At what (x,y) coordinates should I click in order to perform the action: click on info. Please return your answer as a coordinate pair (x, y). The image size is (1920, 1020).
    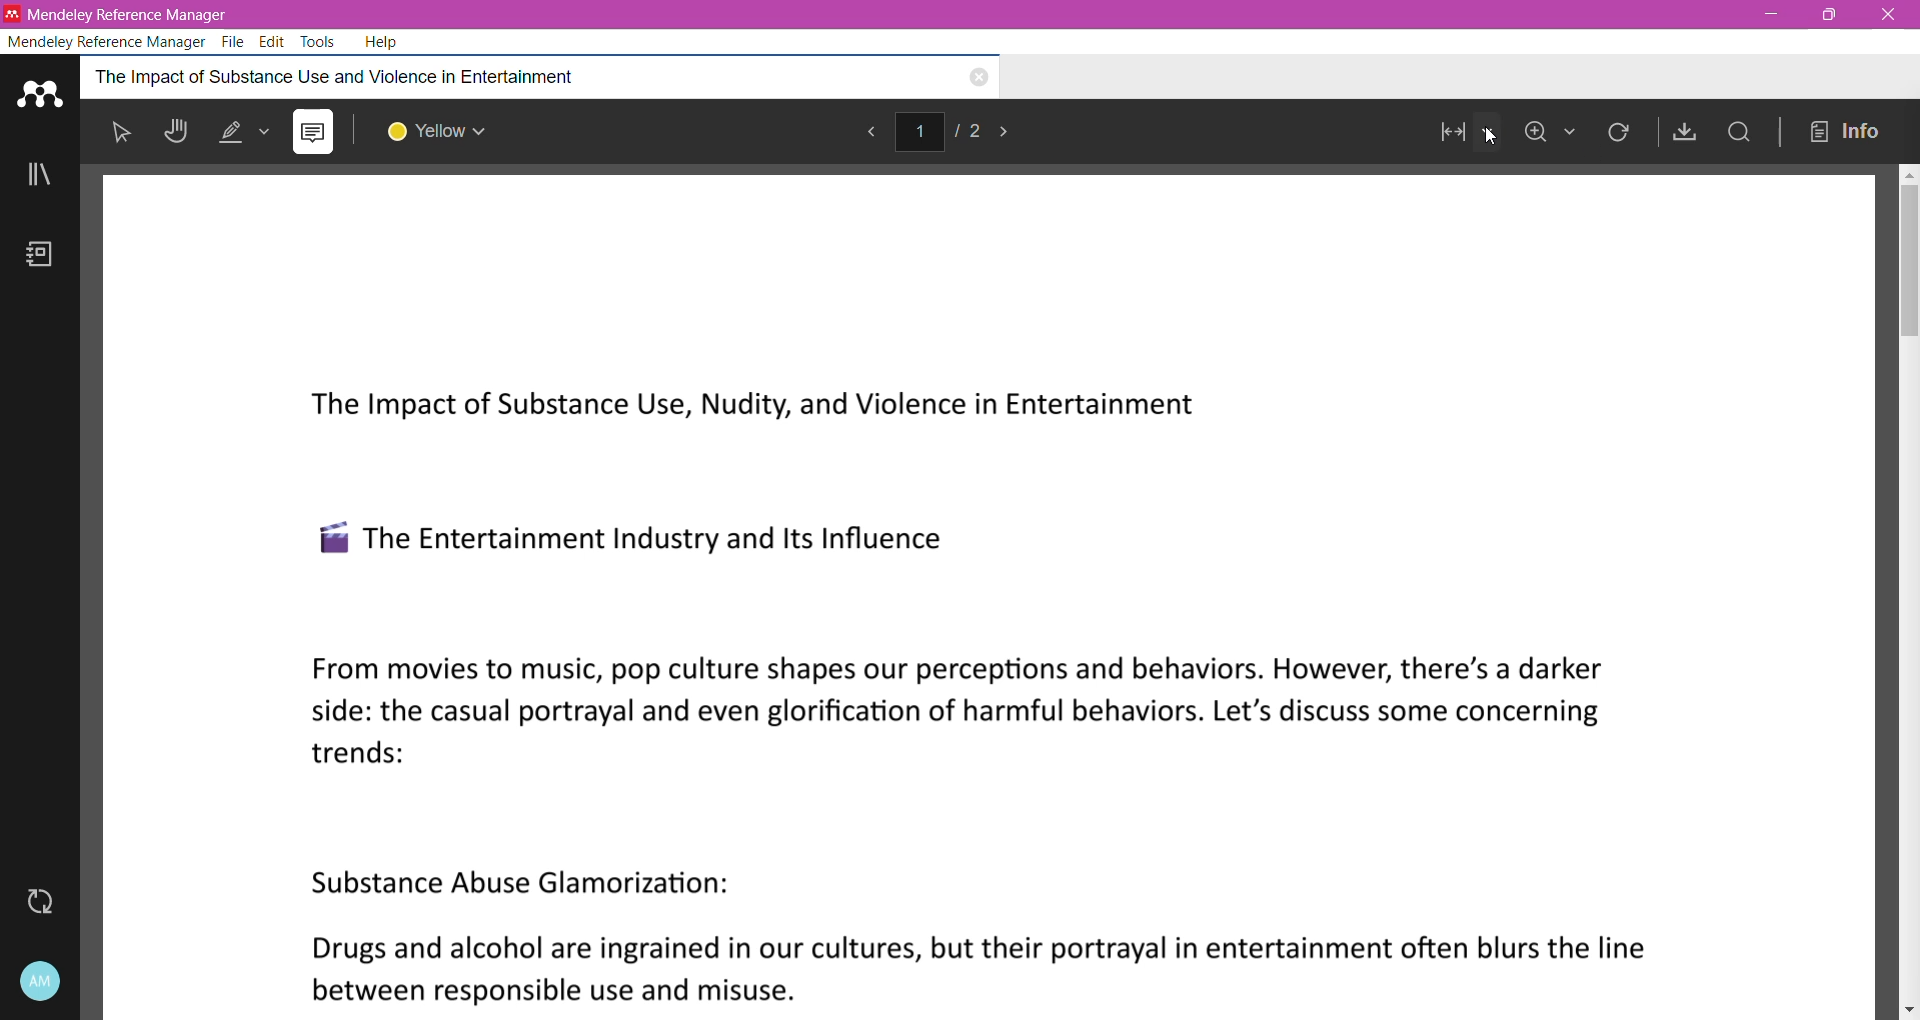
    Looking at the image, I should click on (1848, 130).